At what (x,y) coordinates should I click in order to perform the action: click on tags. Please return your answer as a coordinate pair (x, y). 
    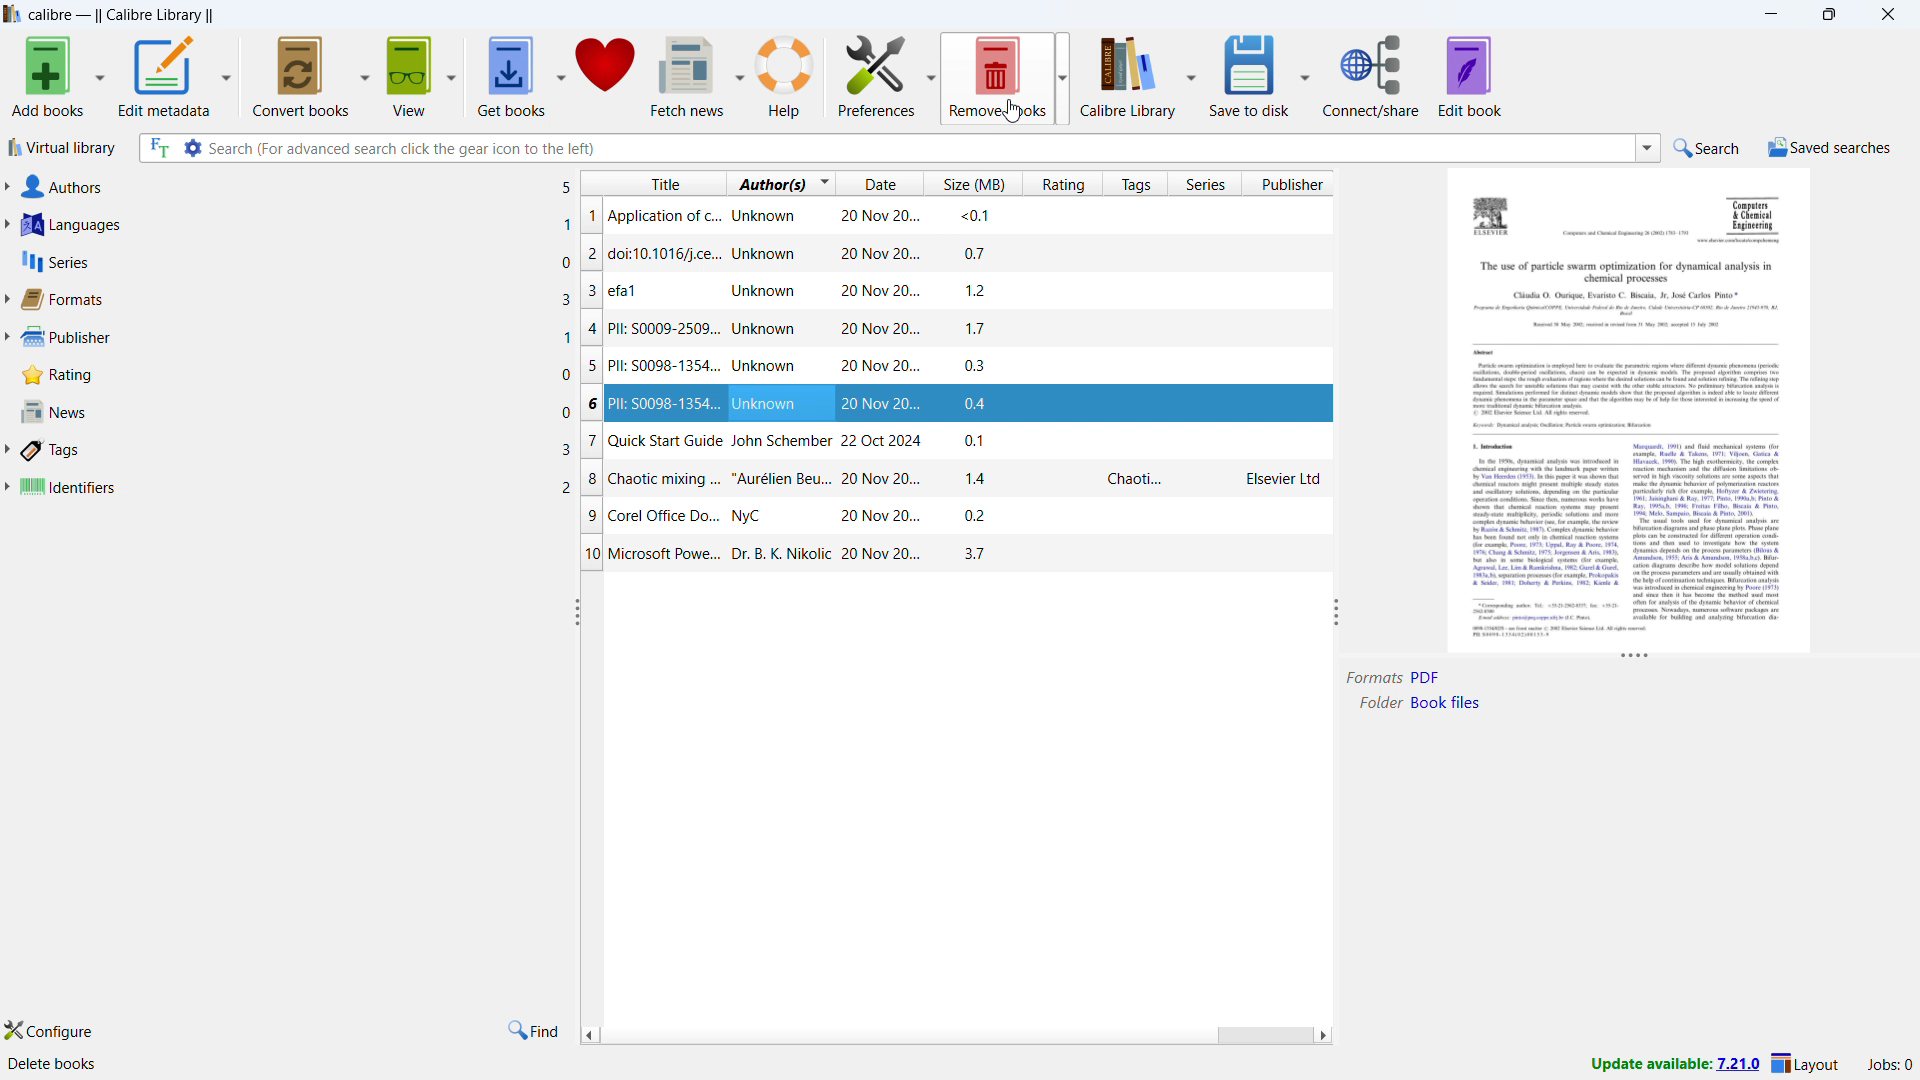
    Looking at the image, I should click on (289, 449).